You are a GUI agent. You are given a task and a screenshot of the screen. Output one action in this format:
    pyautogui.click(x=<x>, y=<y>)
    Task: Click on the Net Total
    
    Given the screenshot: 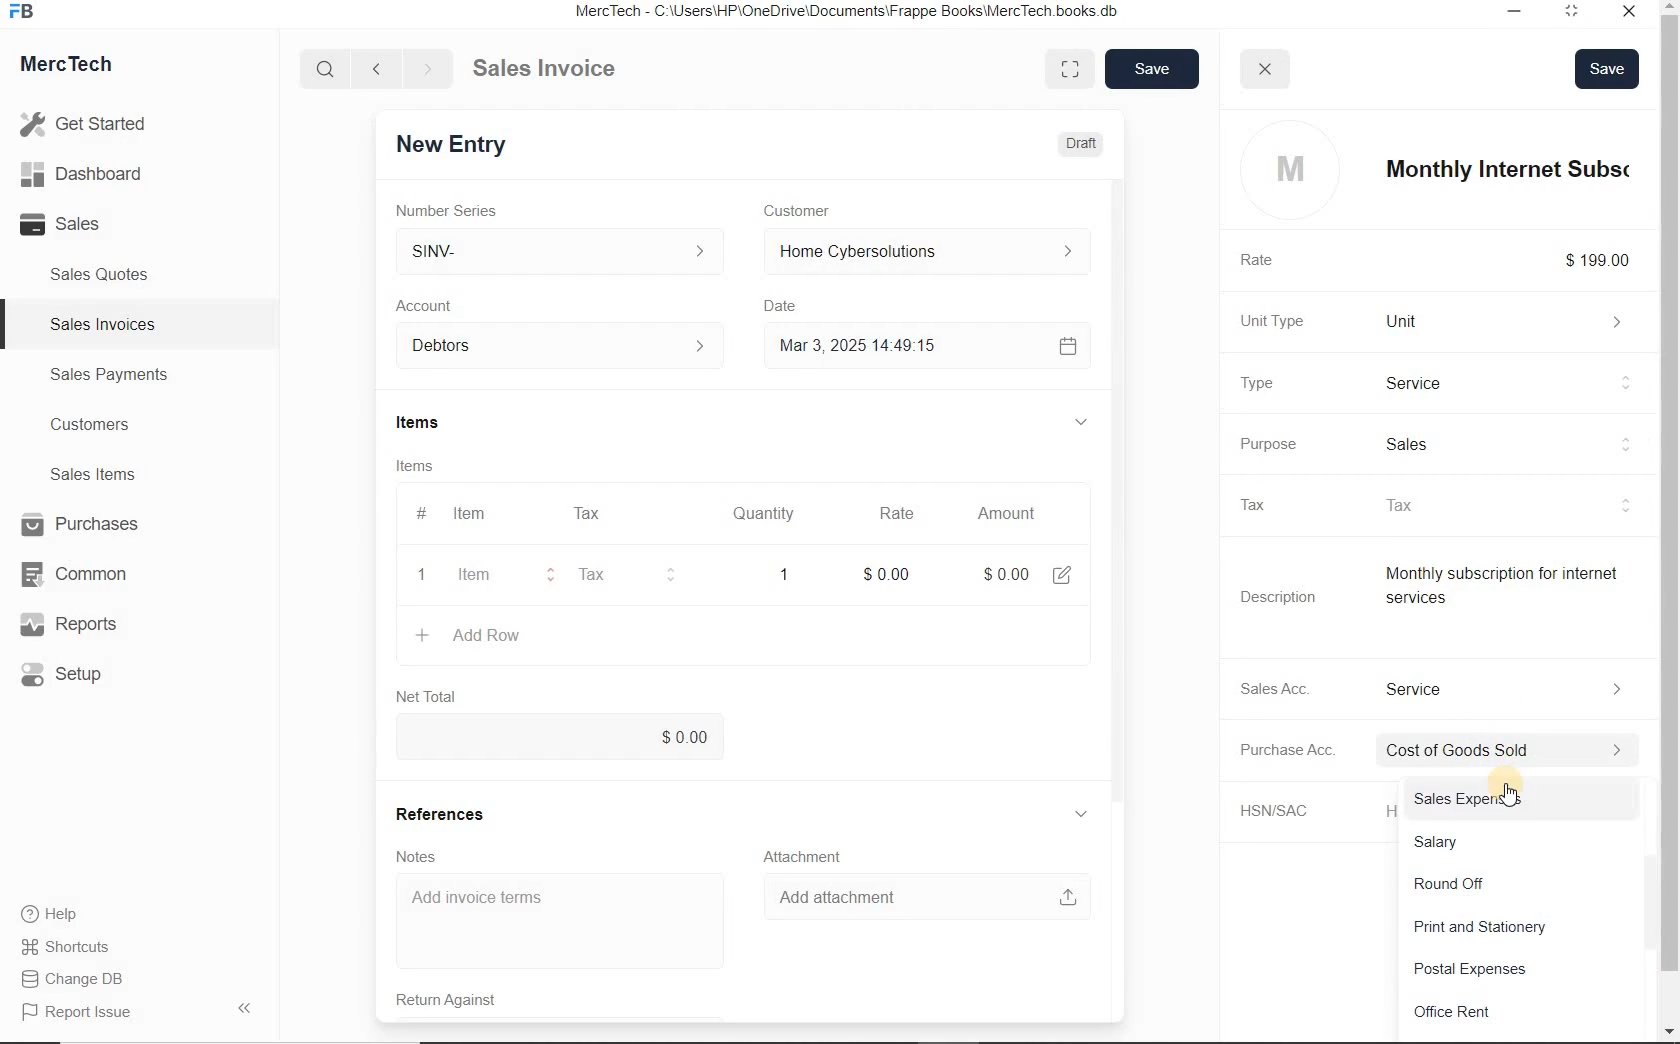 What is the action you would take?
    pyautogui.click(x=435, y=696)
    